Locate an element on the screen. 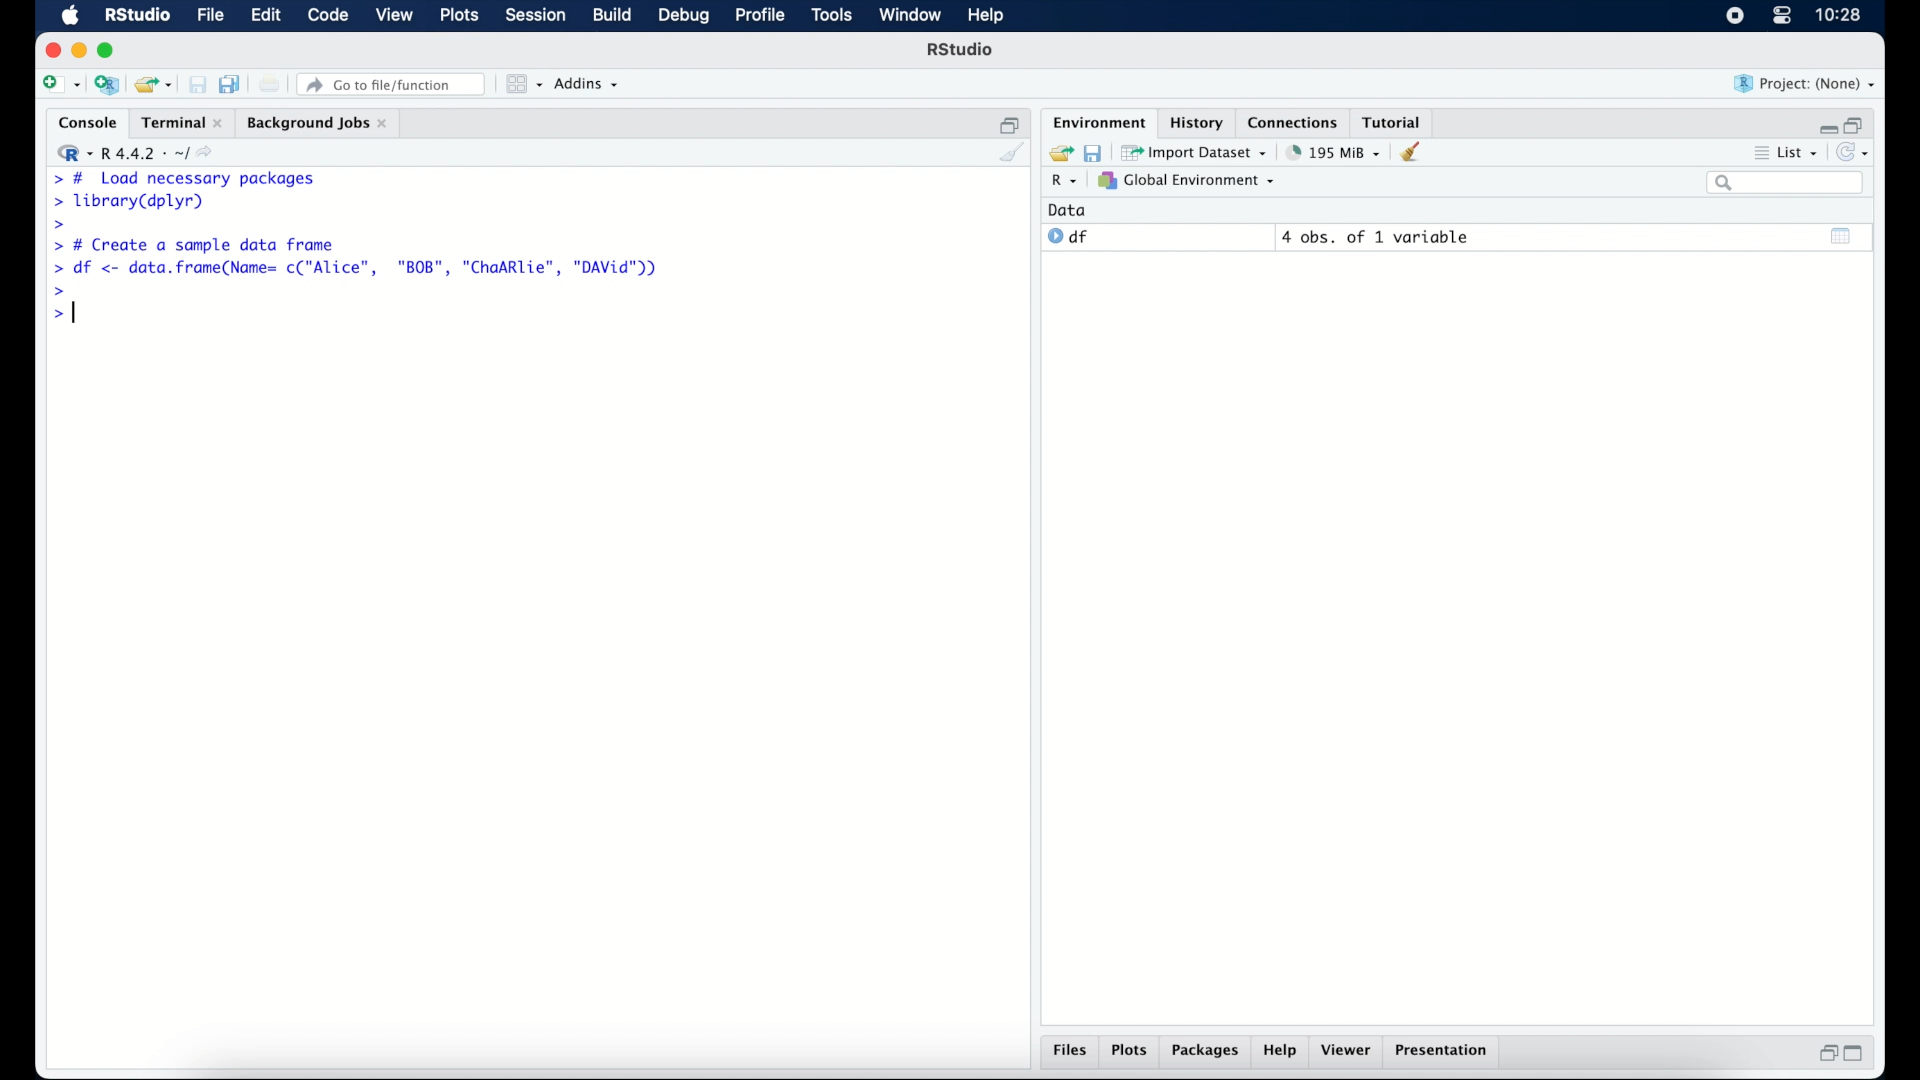 This screenshot has width=1920, height=1080. > library(dplyr)| is located at coordinates (133, 202).